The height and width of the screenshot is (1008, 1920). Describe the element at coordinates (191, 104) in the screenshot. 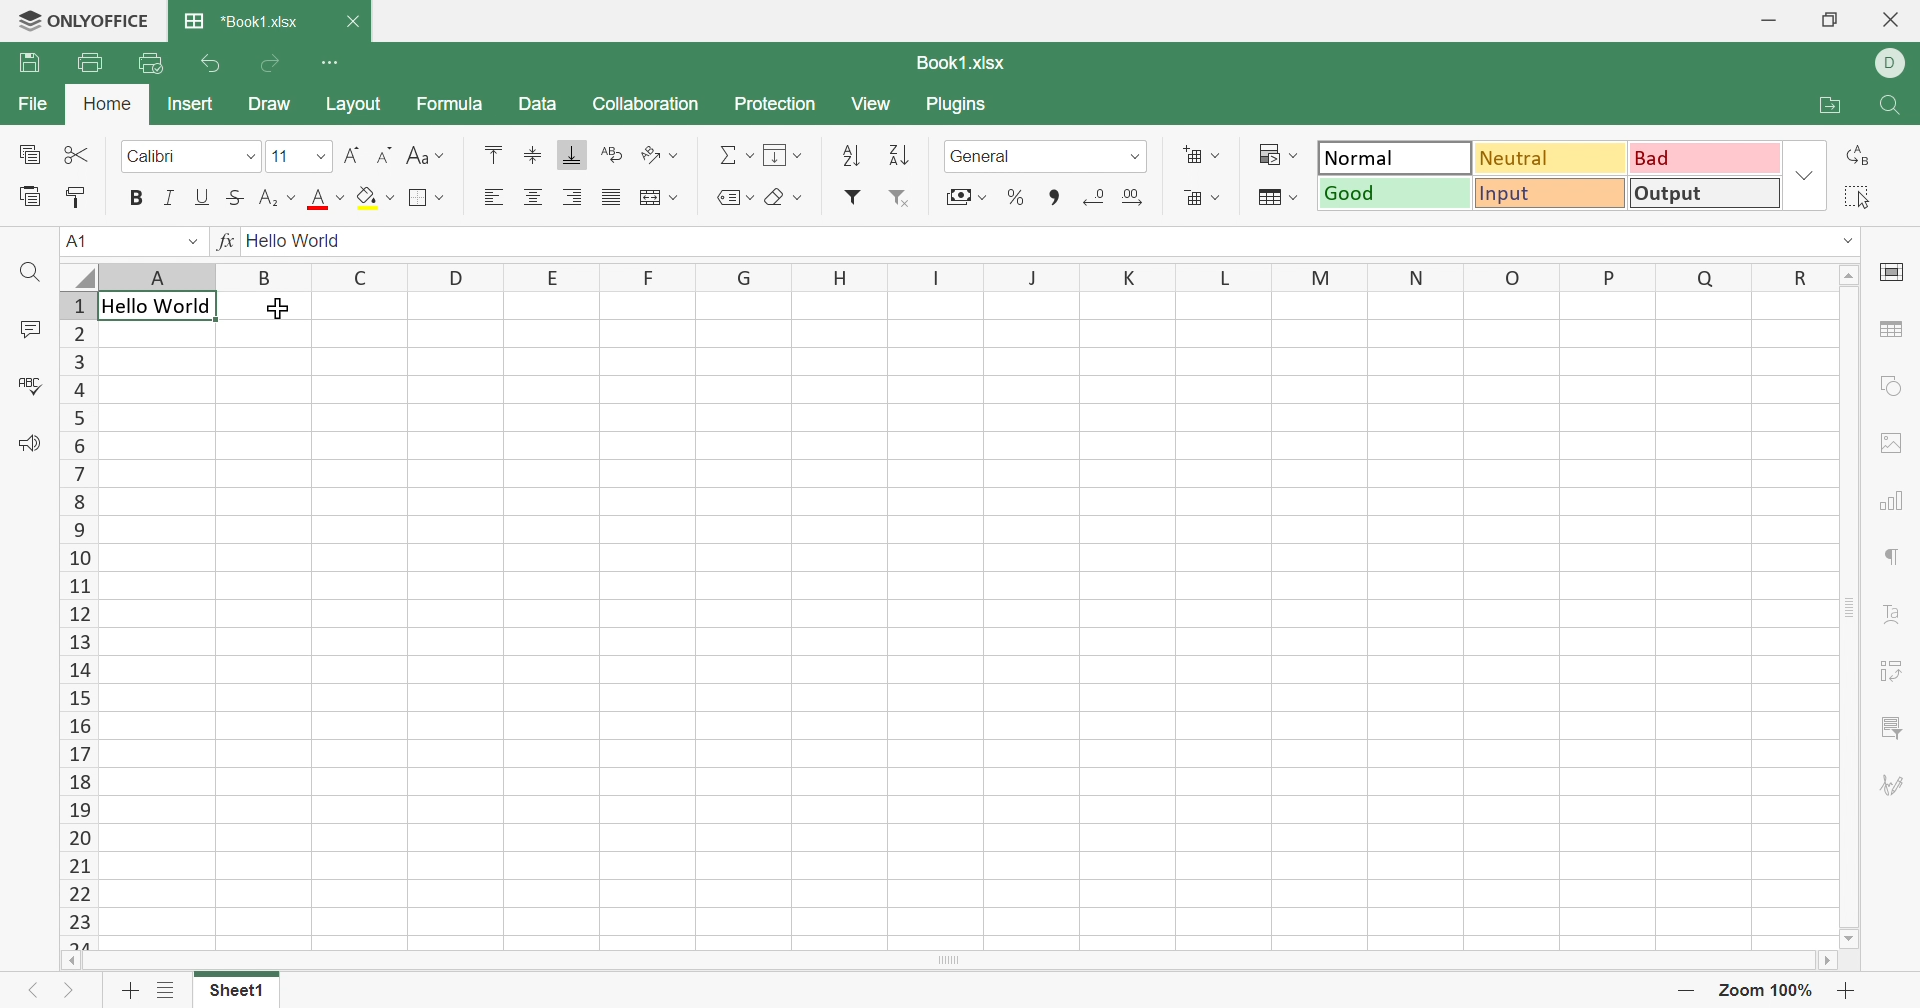

I see `Insert` at that location.